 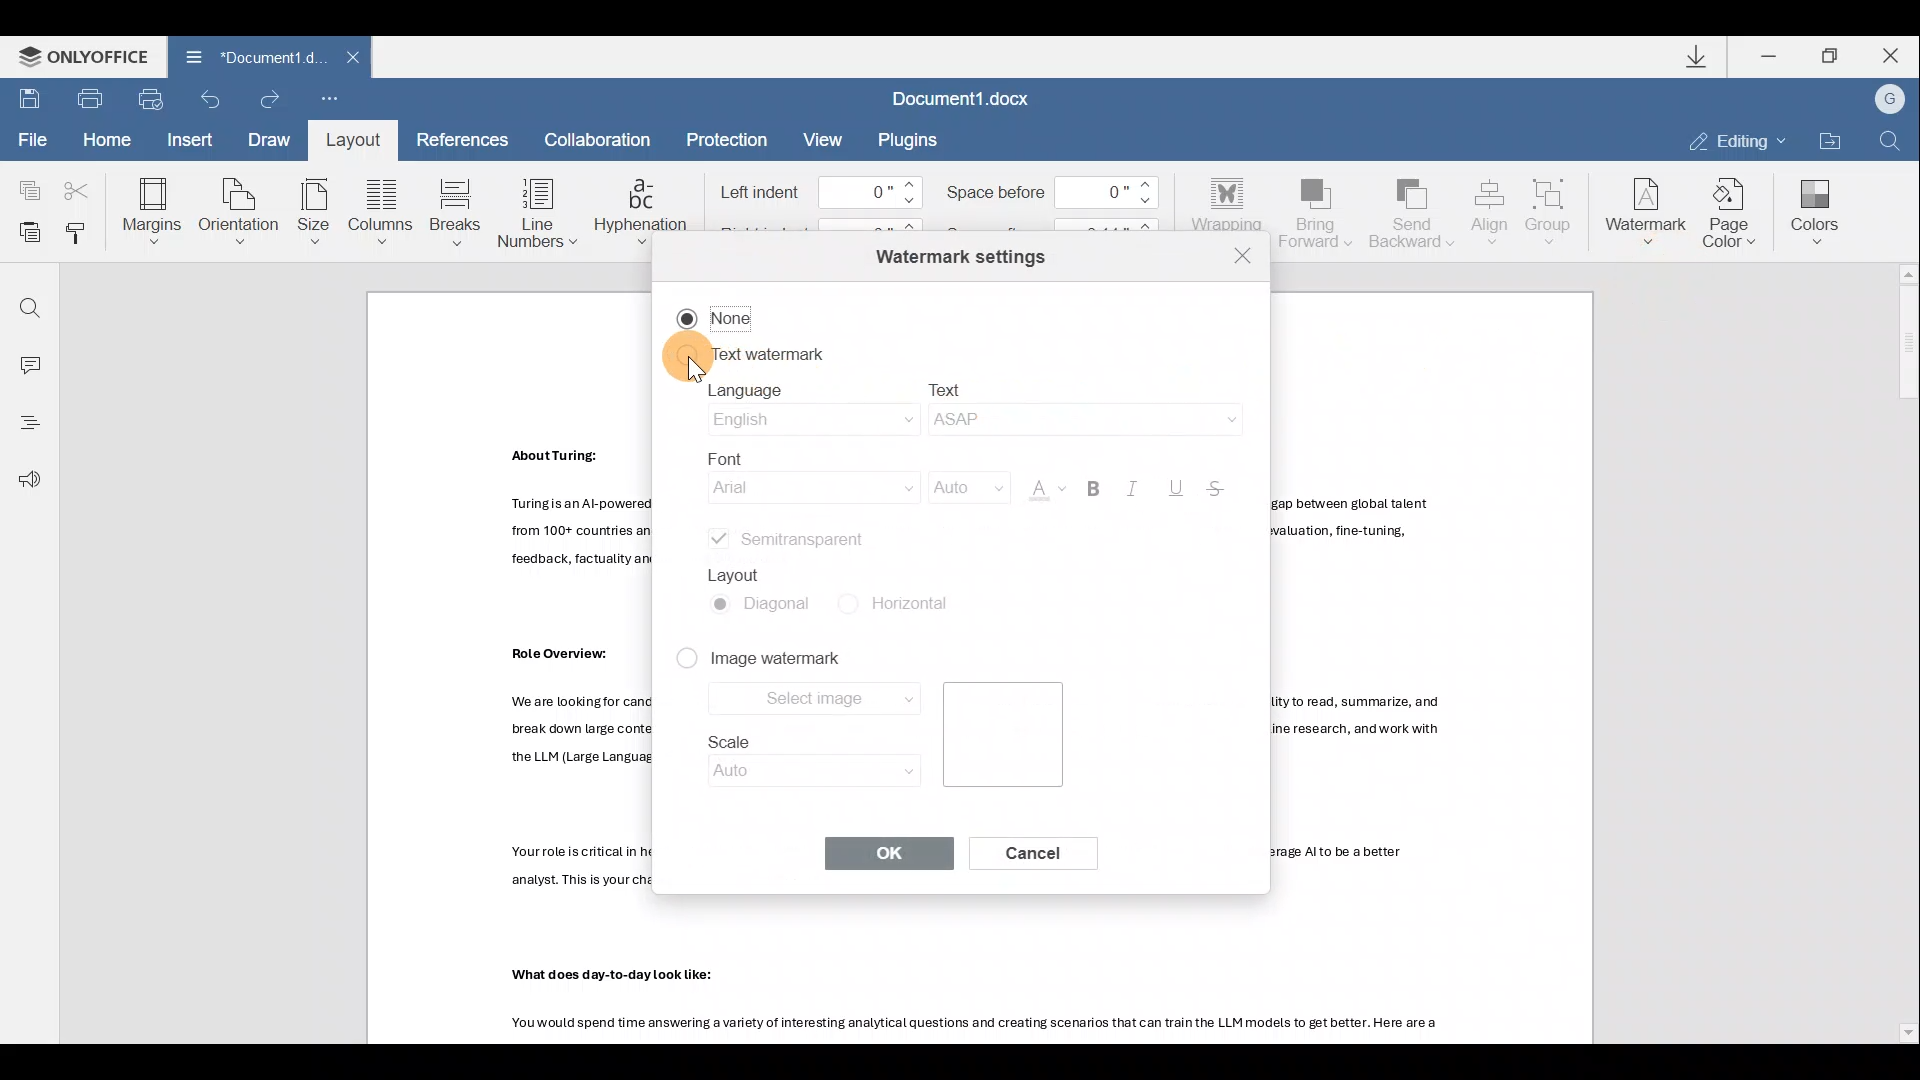 What do you see at coordinates (1003, 738) in the screenshot?
I see `Image preview` at bounding box center [1003, 738].